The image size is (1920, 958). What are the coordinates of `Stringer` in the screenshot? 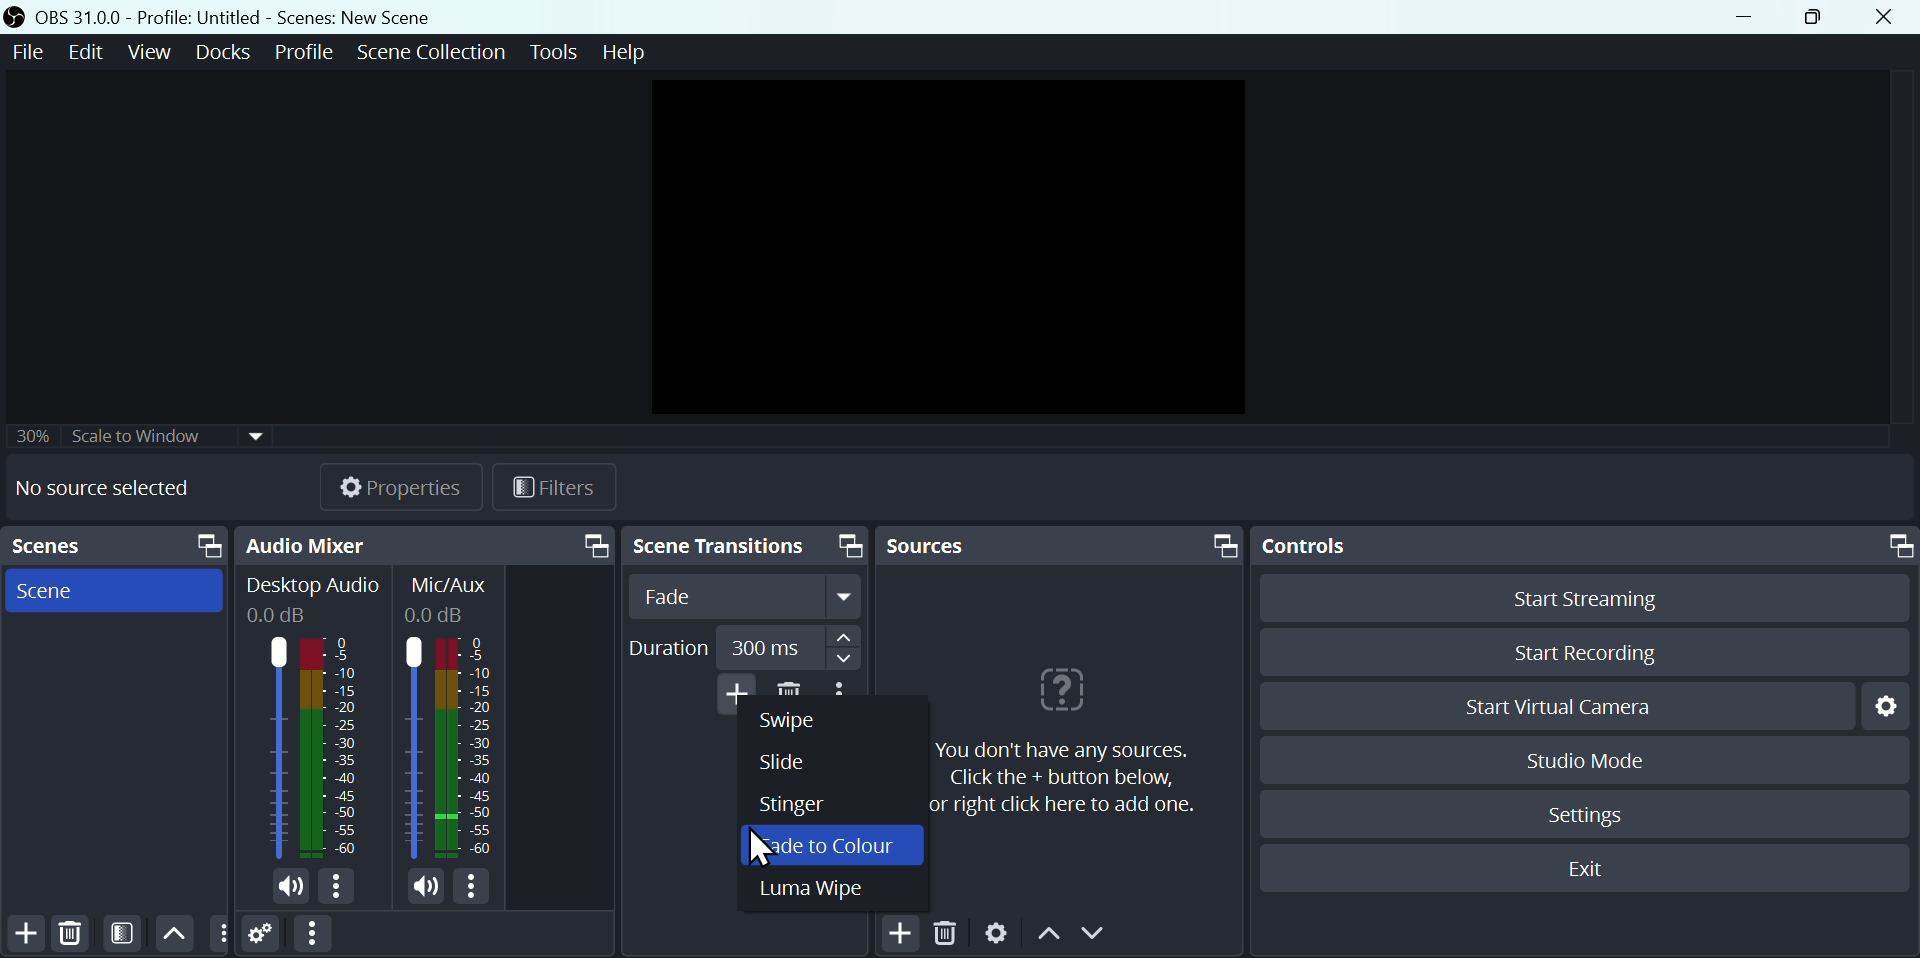 It's located at (802, 806).